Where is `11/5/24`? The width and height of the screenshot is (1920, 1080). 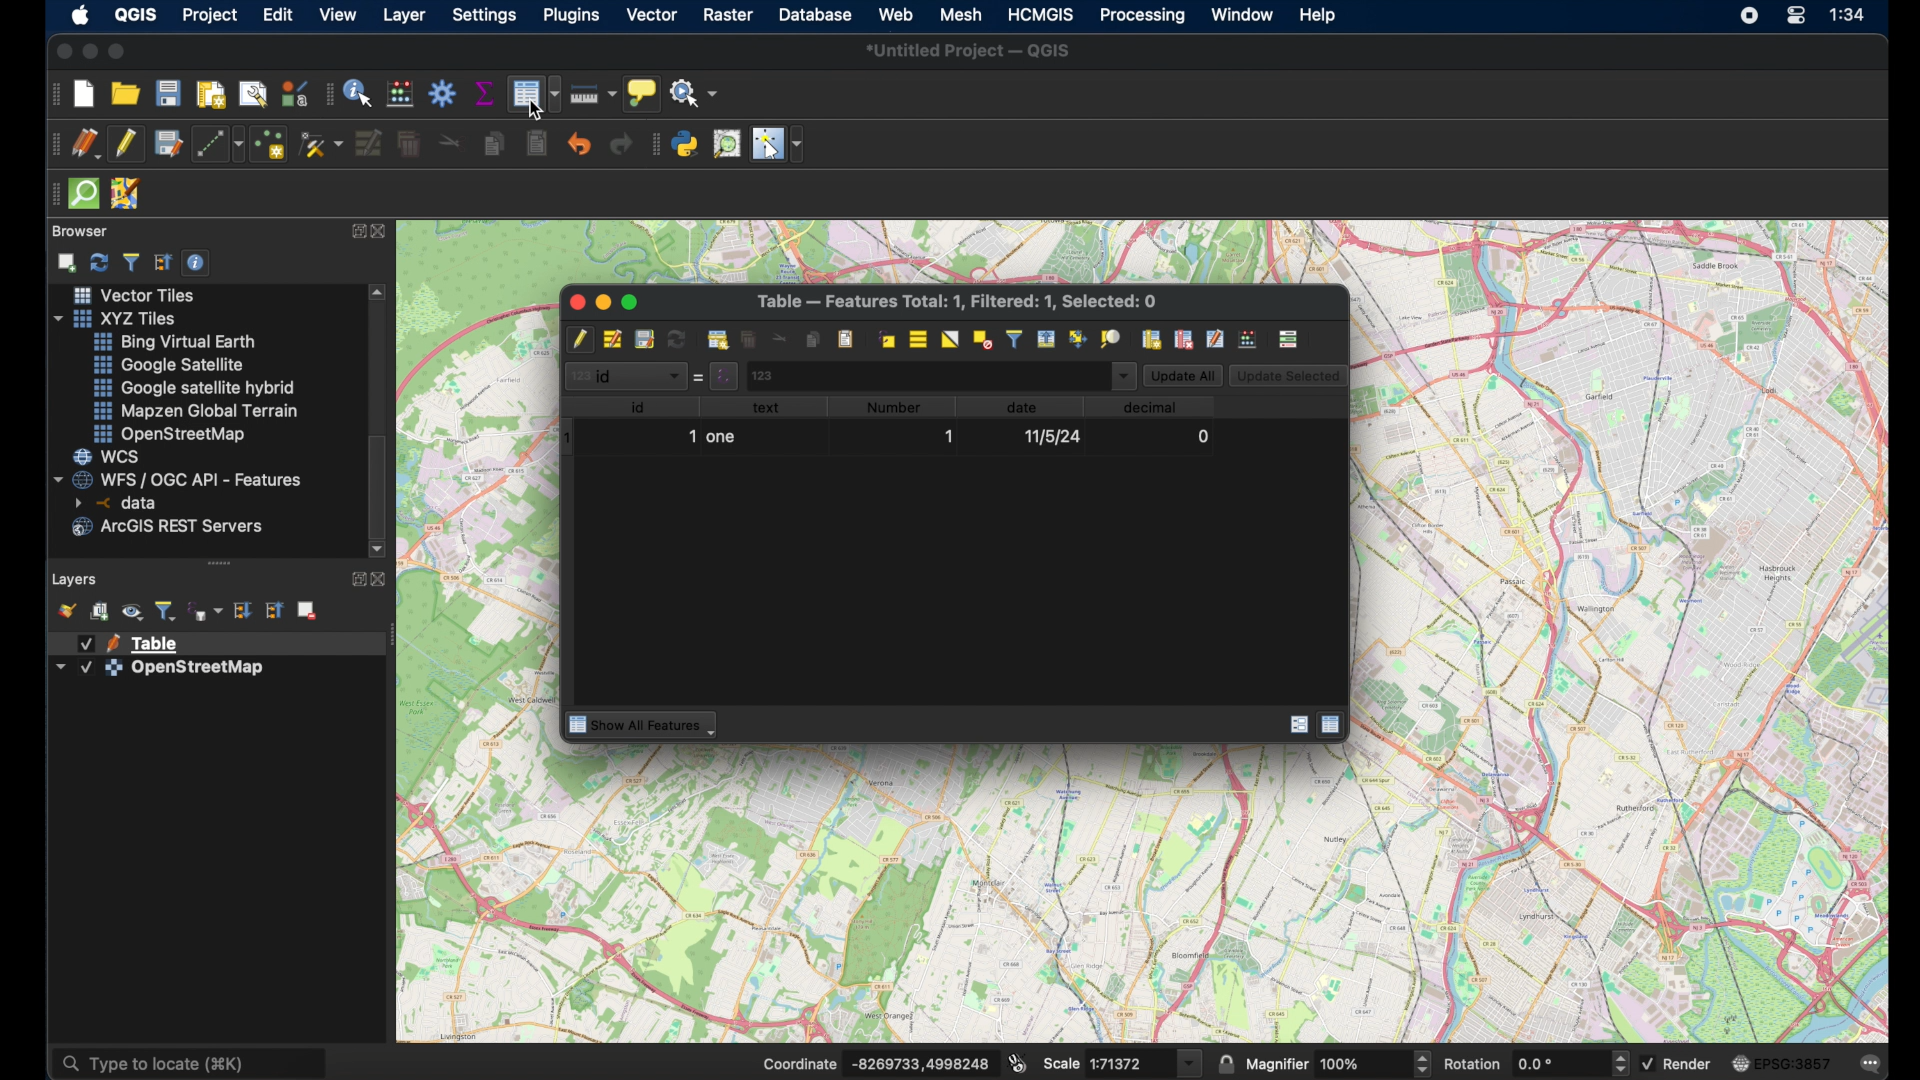
11/5/24 is located at coordinates (1053, 436).